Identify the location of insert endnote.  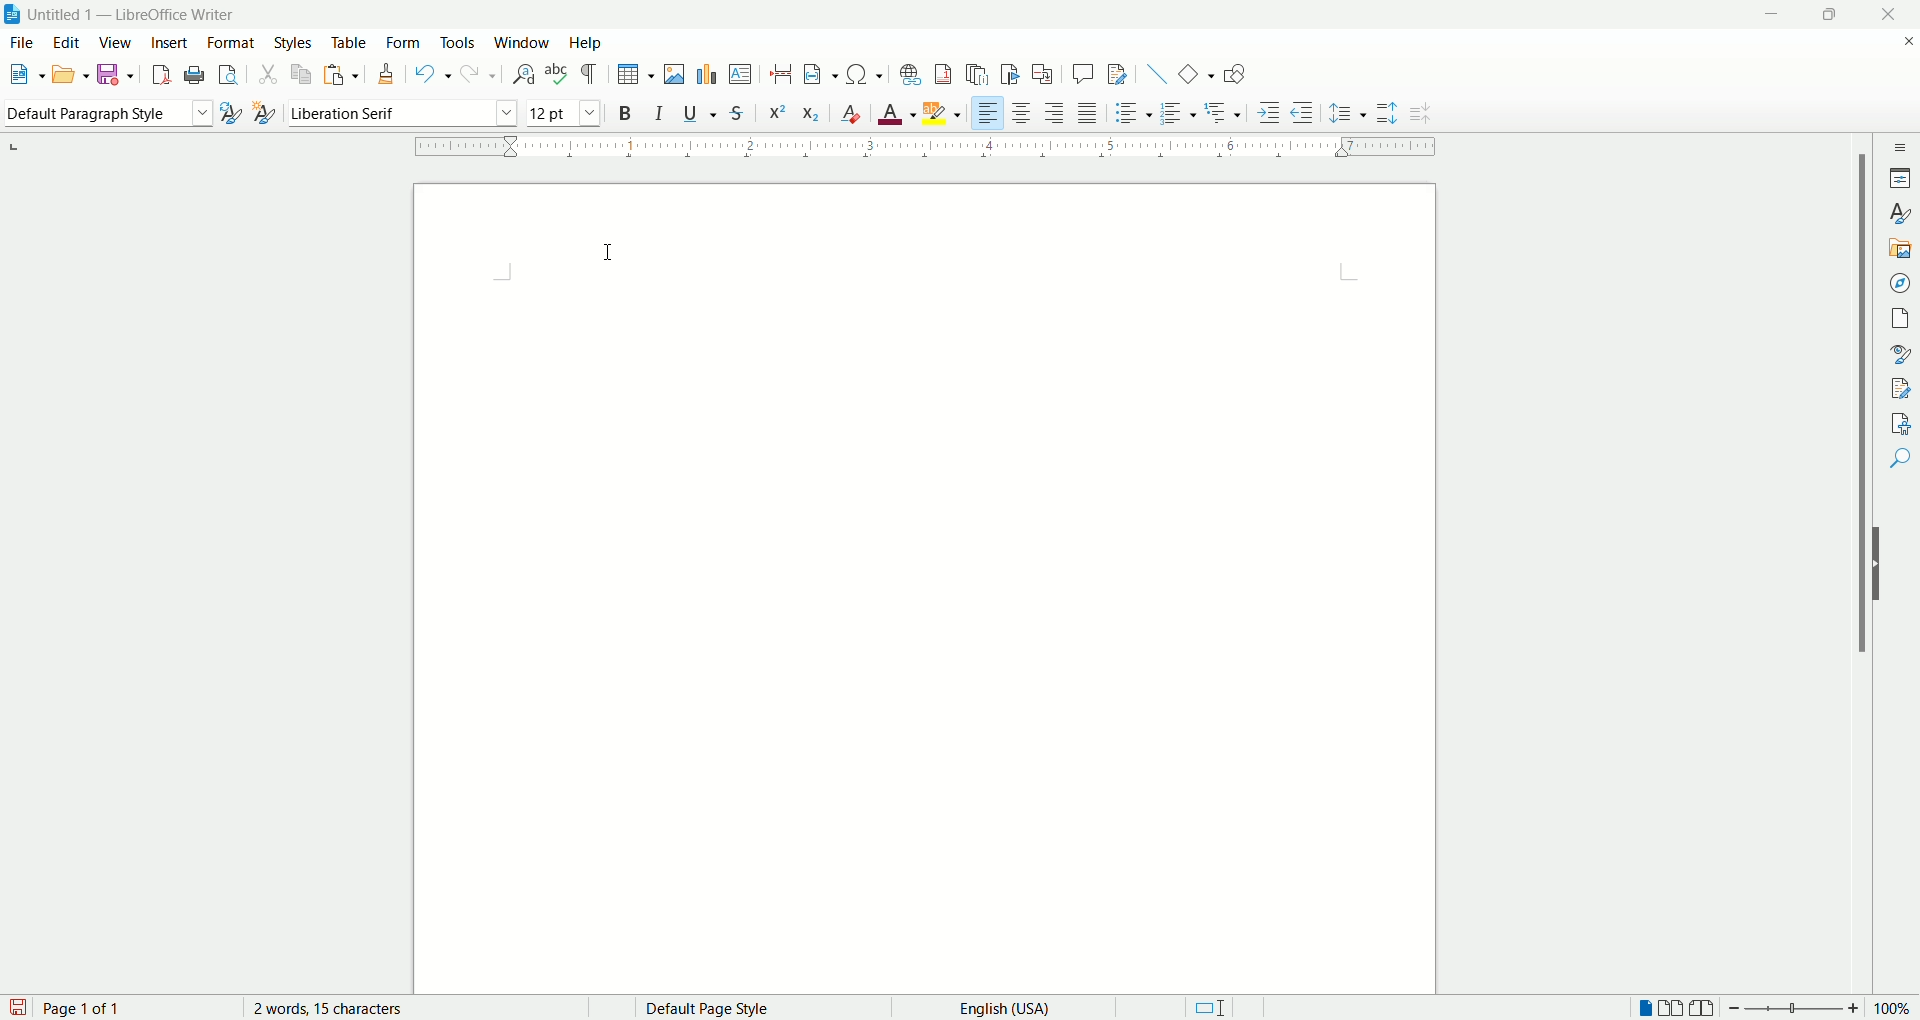
(979, 70).